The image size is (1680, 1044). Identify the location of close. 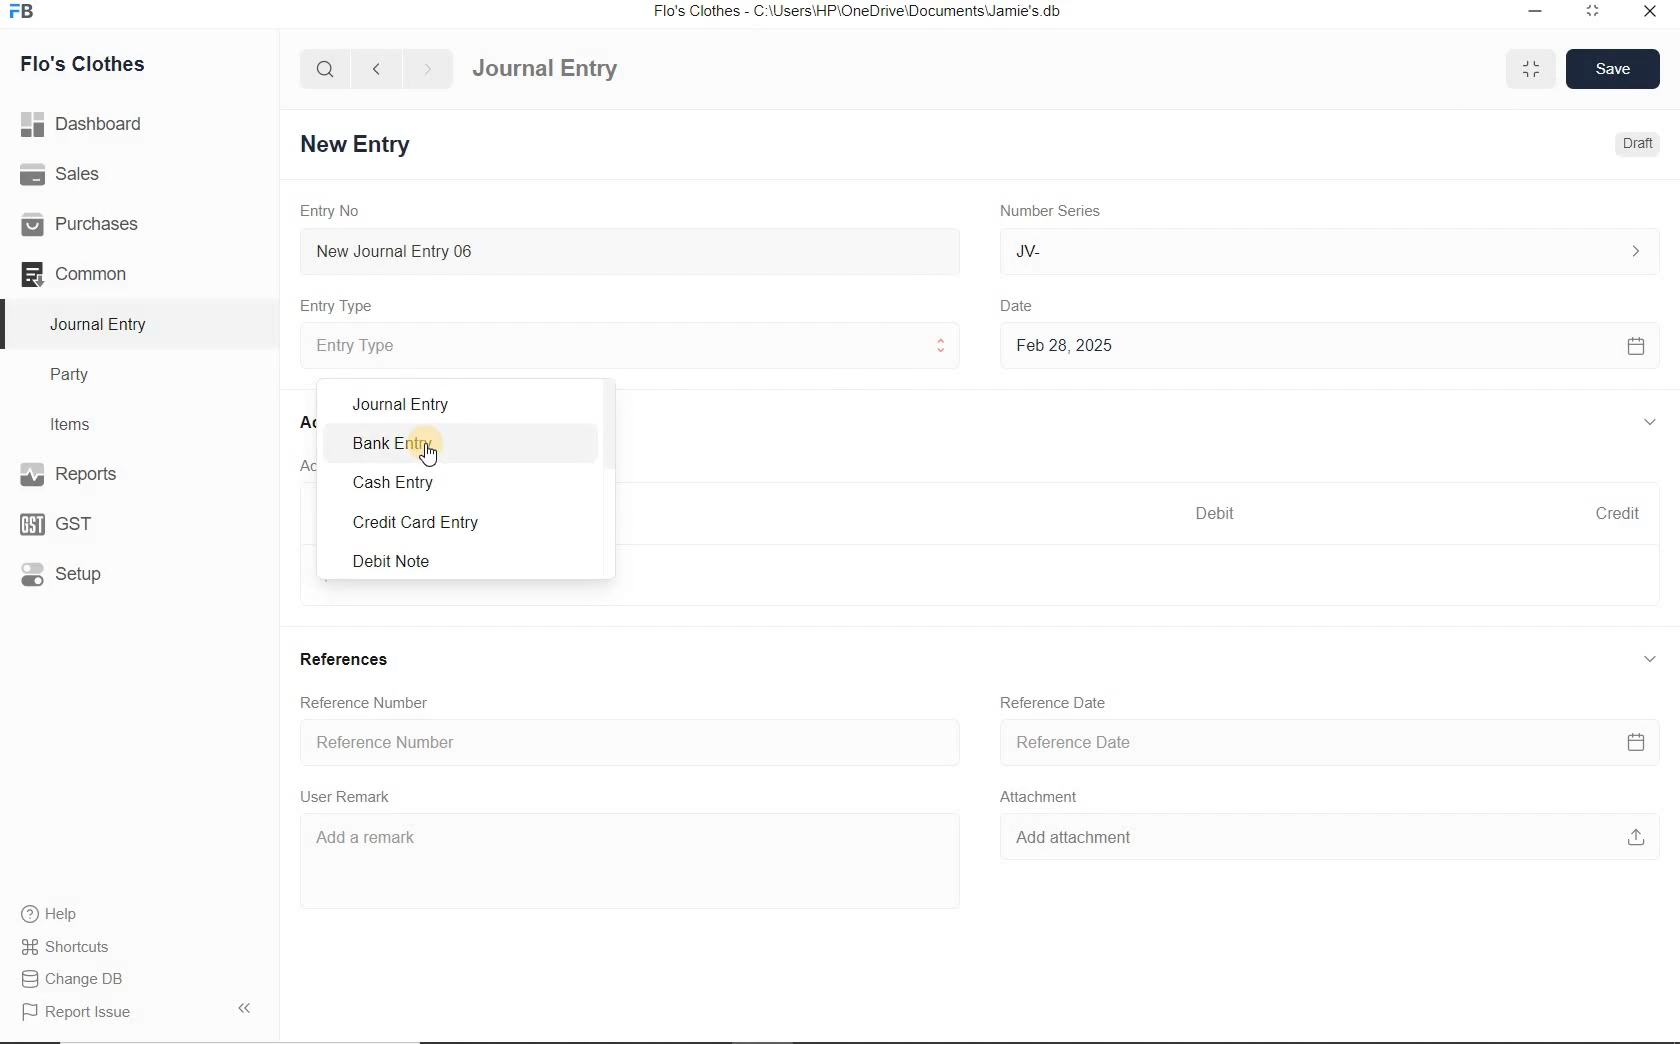
(1649, 10).